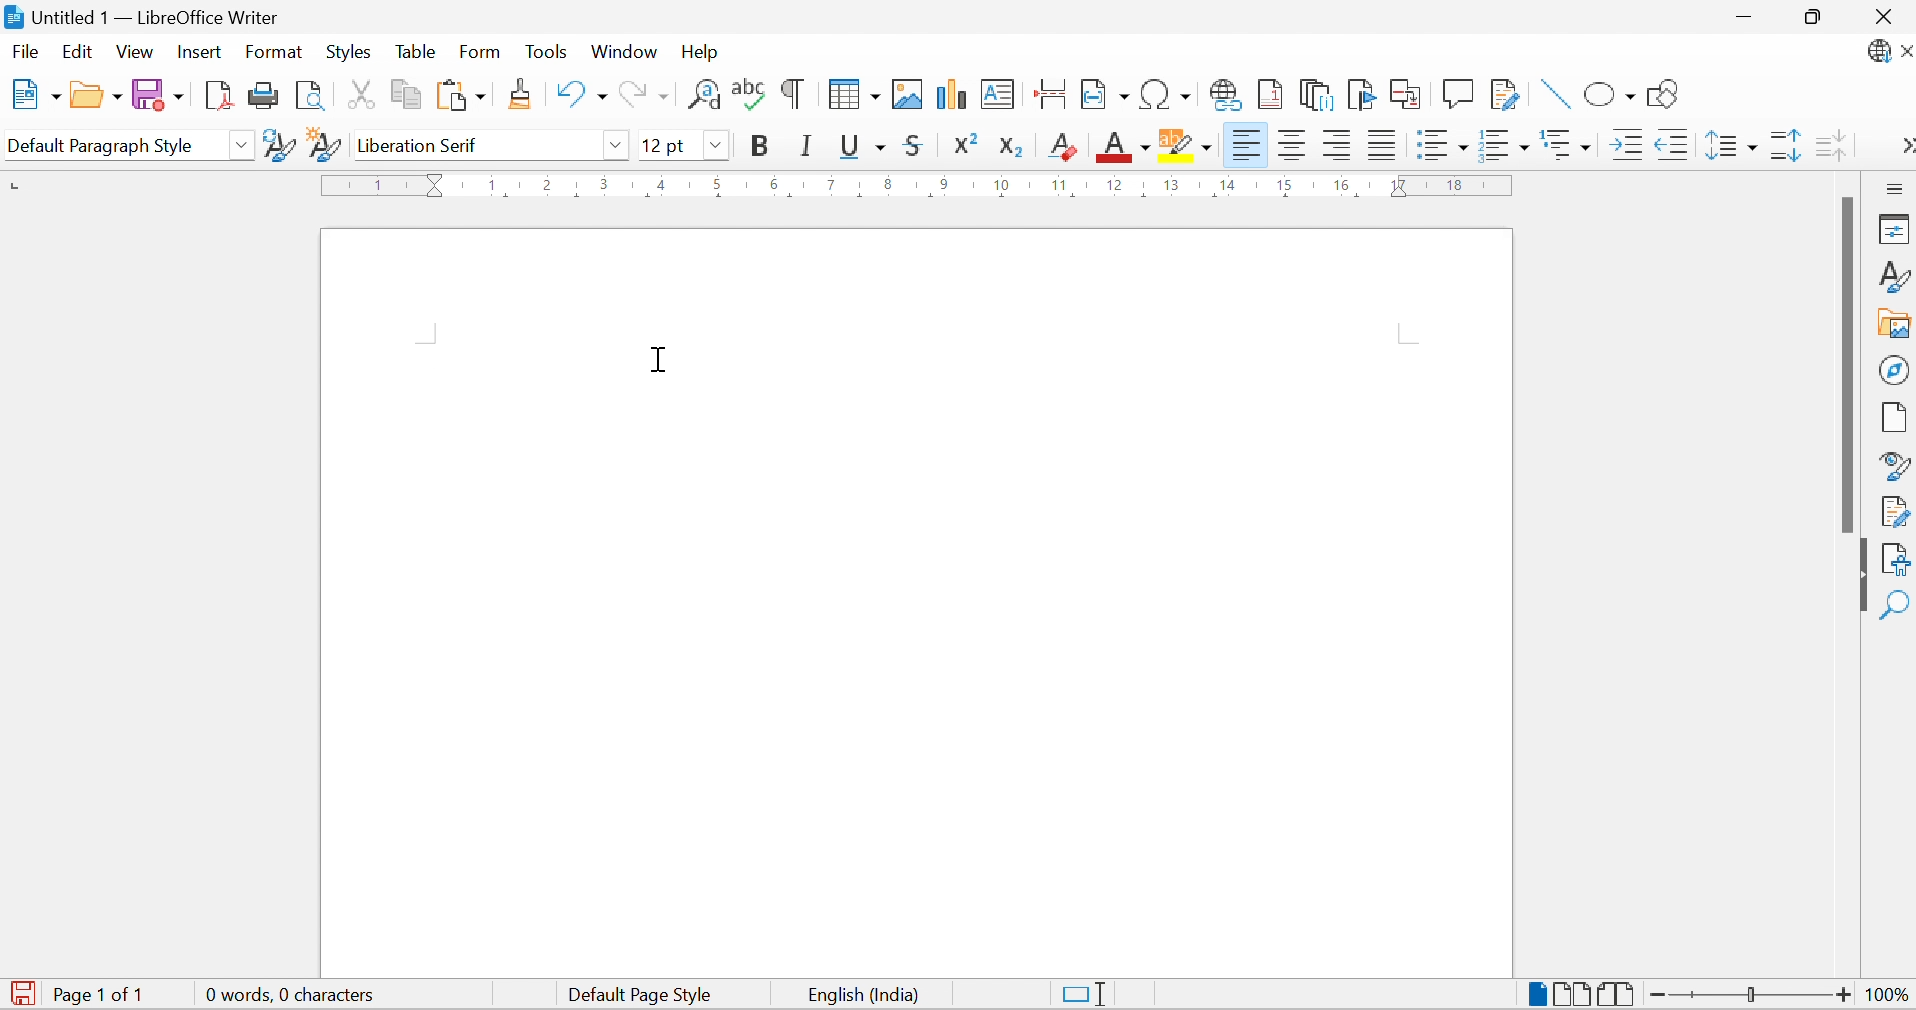  Describe the element at coordinates (1894, 369) in the screenshot. I see `Navigator` at that location.